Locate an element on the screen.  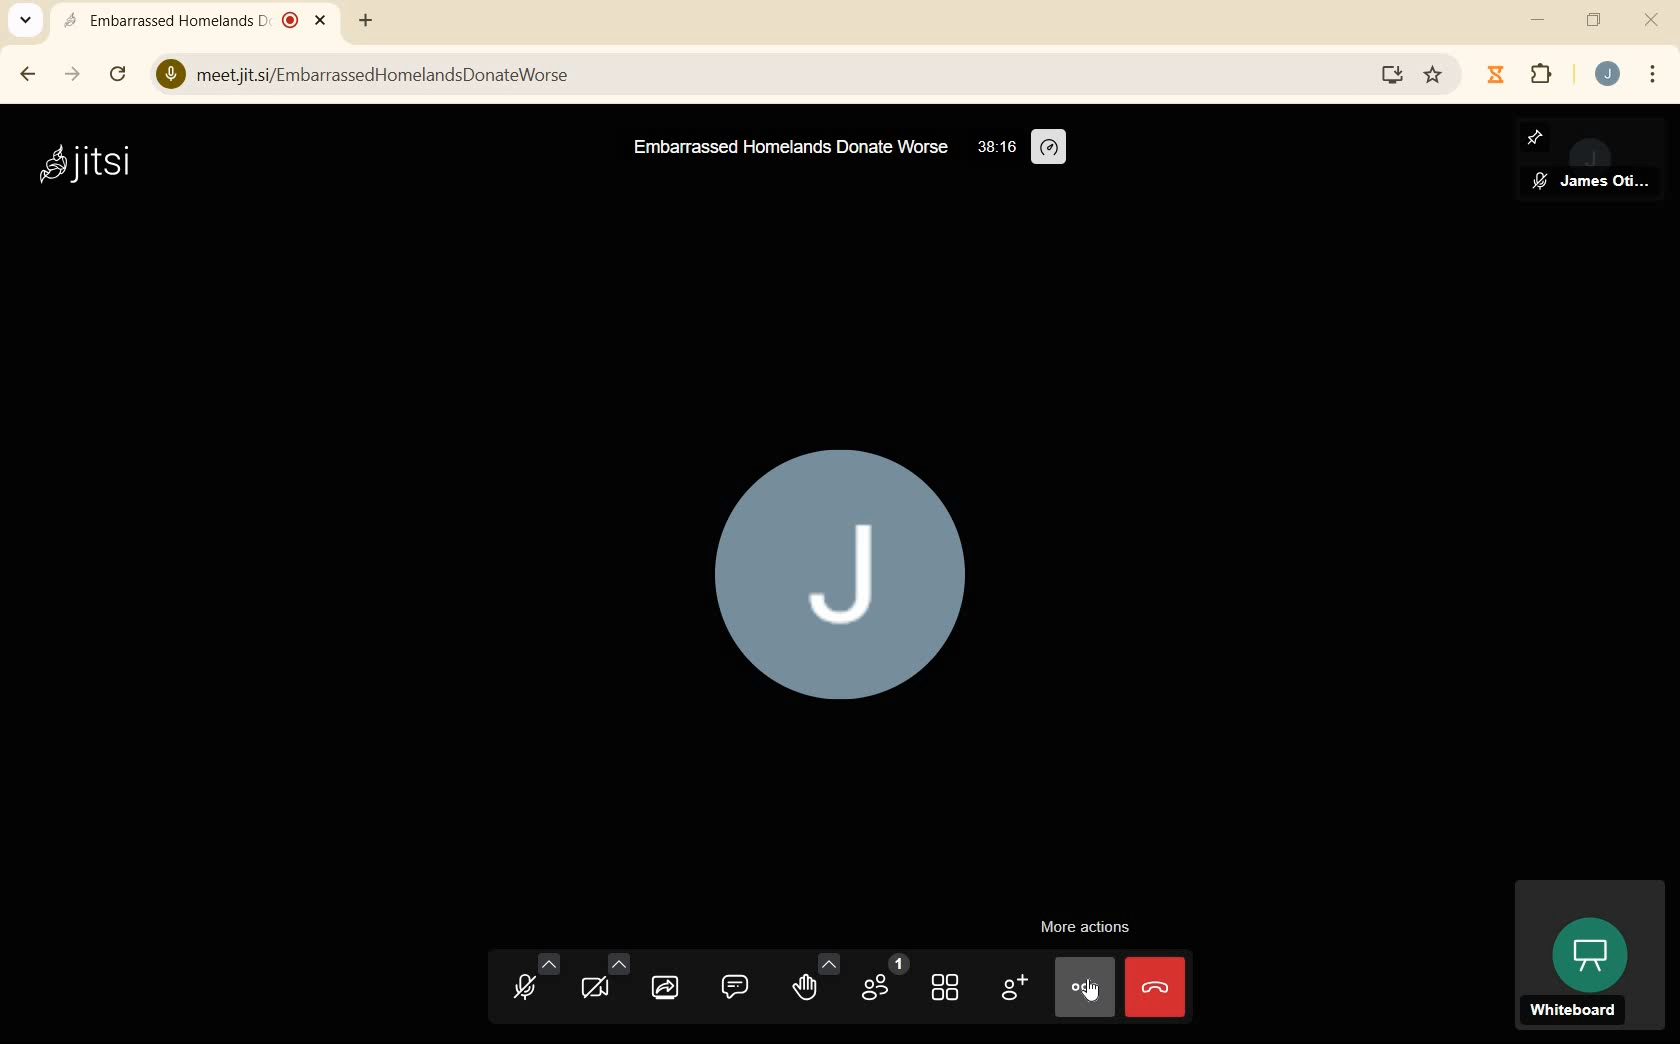
toggle tile view is located at coordinates (945, 988).